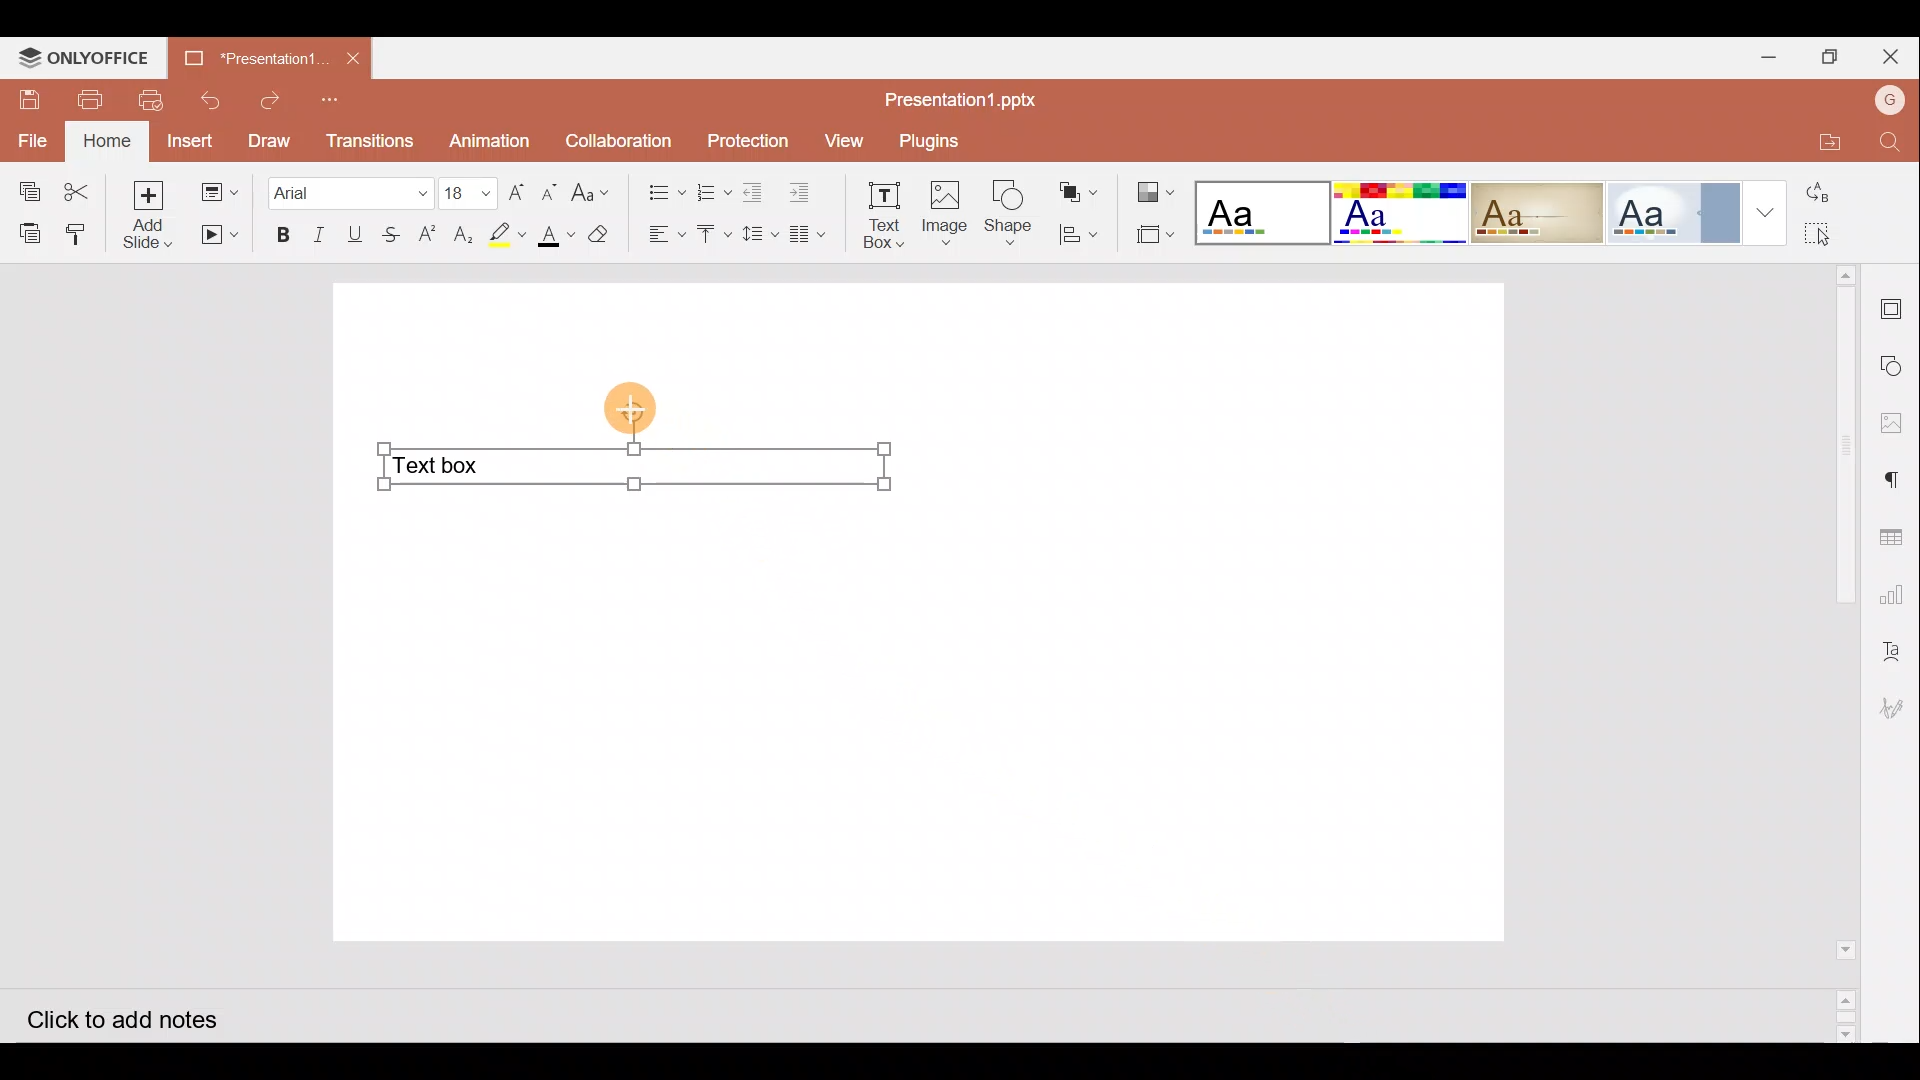 The image size is (1920, 1080). Describe the element at coordinates (762, 235) in the screenshot. I see `Line spacing` at that location.